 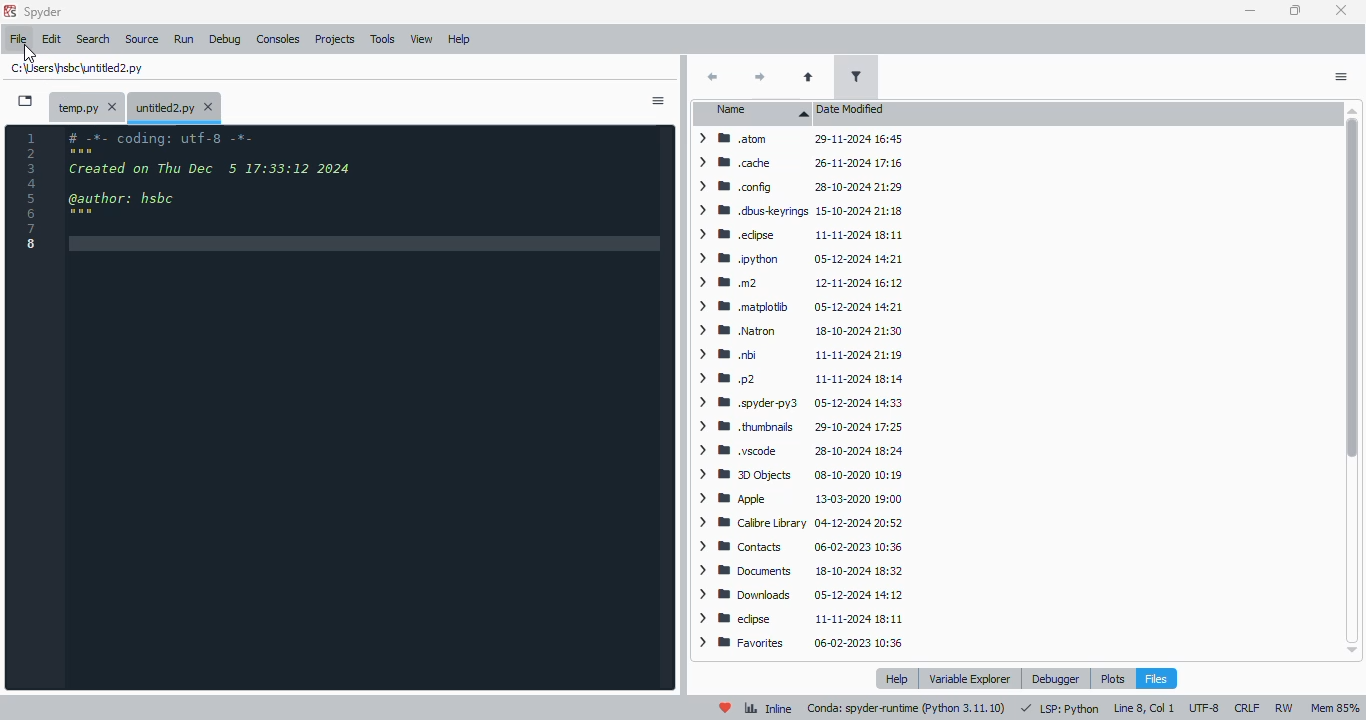 I want to click on > WM .dbuskeyrings 15-10-2024 21:18, so click(x=797, y=209).